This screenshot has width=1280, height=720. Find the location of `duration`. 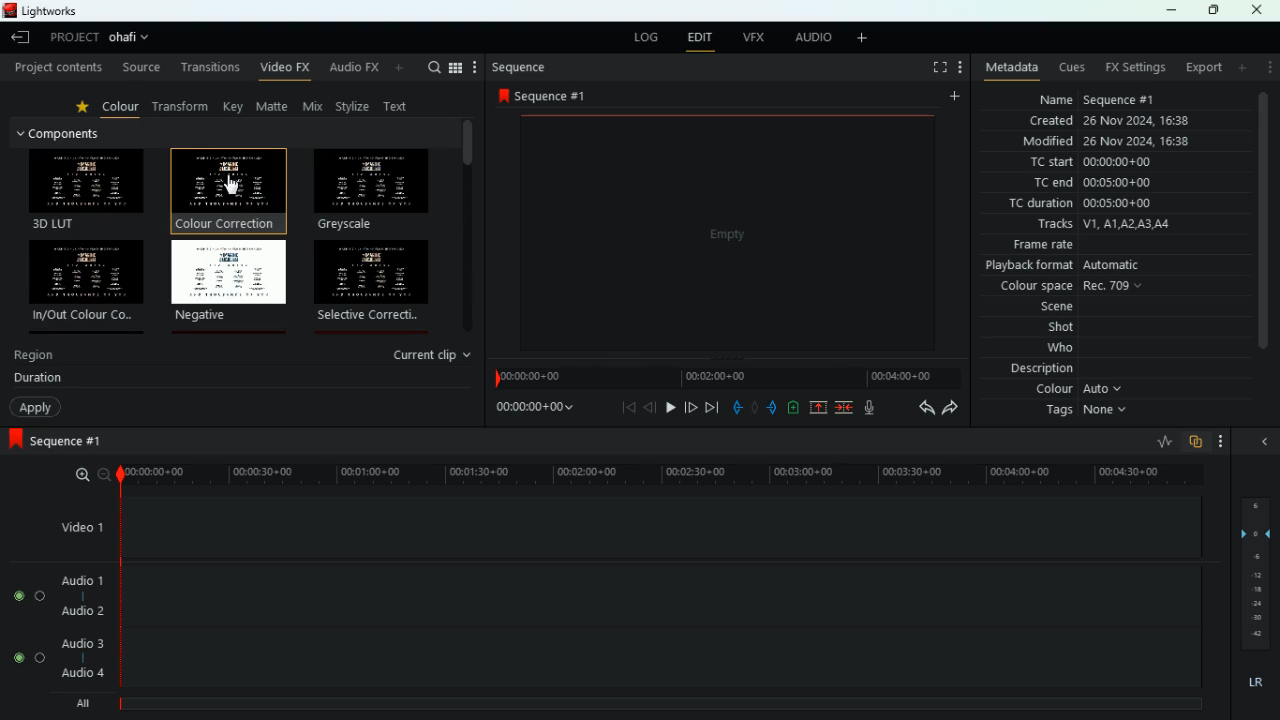

duration is located at coordinates (38, 380).